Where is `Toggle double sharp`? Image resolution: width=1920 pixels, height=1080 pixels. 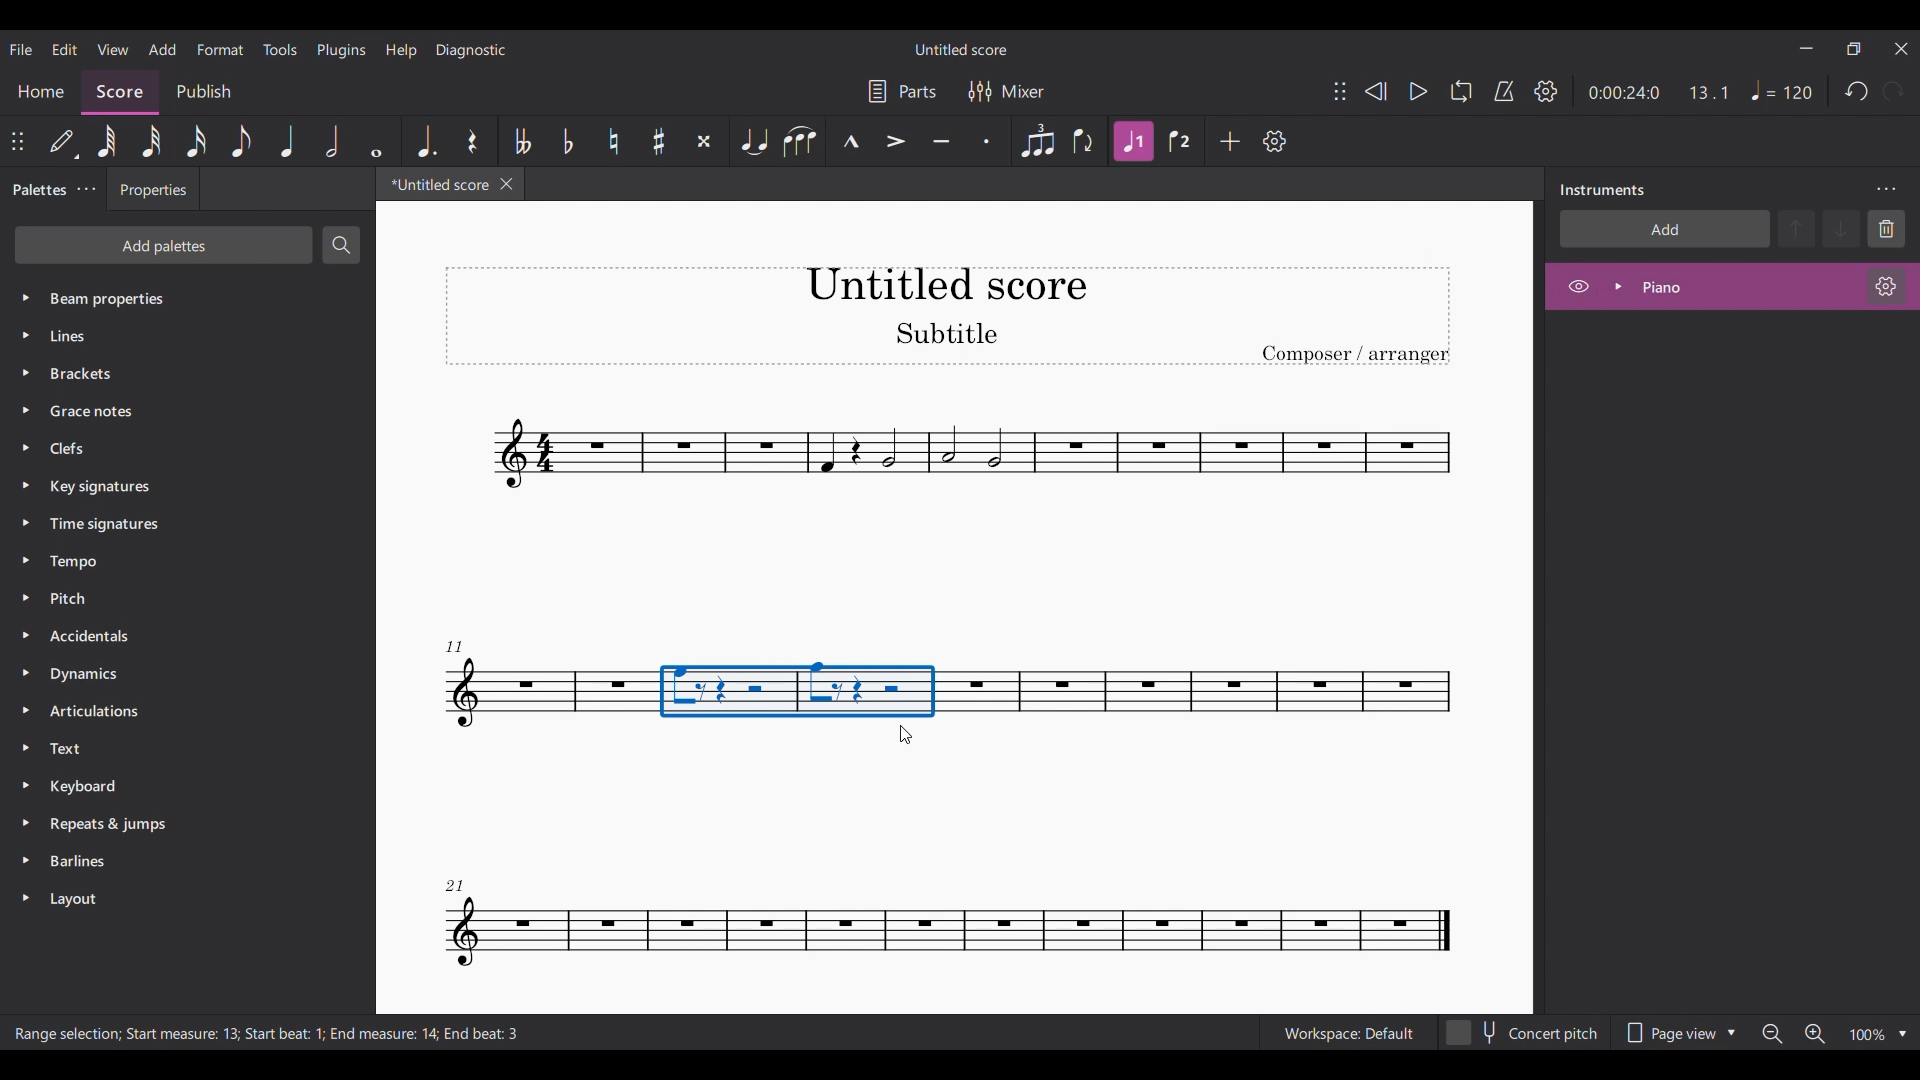 Toggle double sharp is located at coordinates (705, 141).